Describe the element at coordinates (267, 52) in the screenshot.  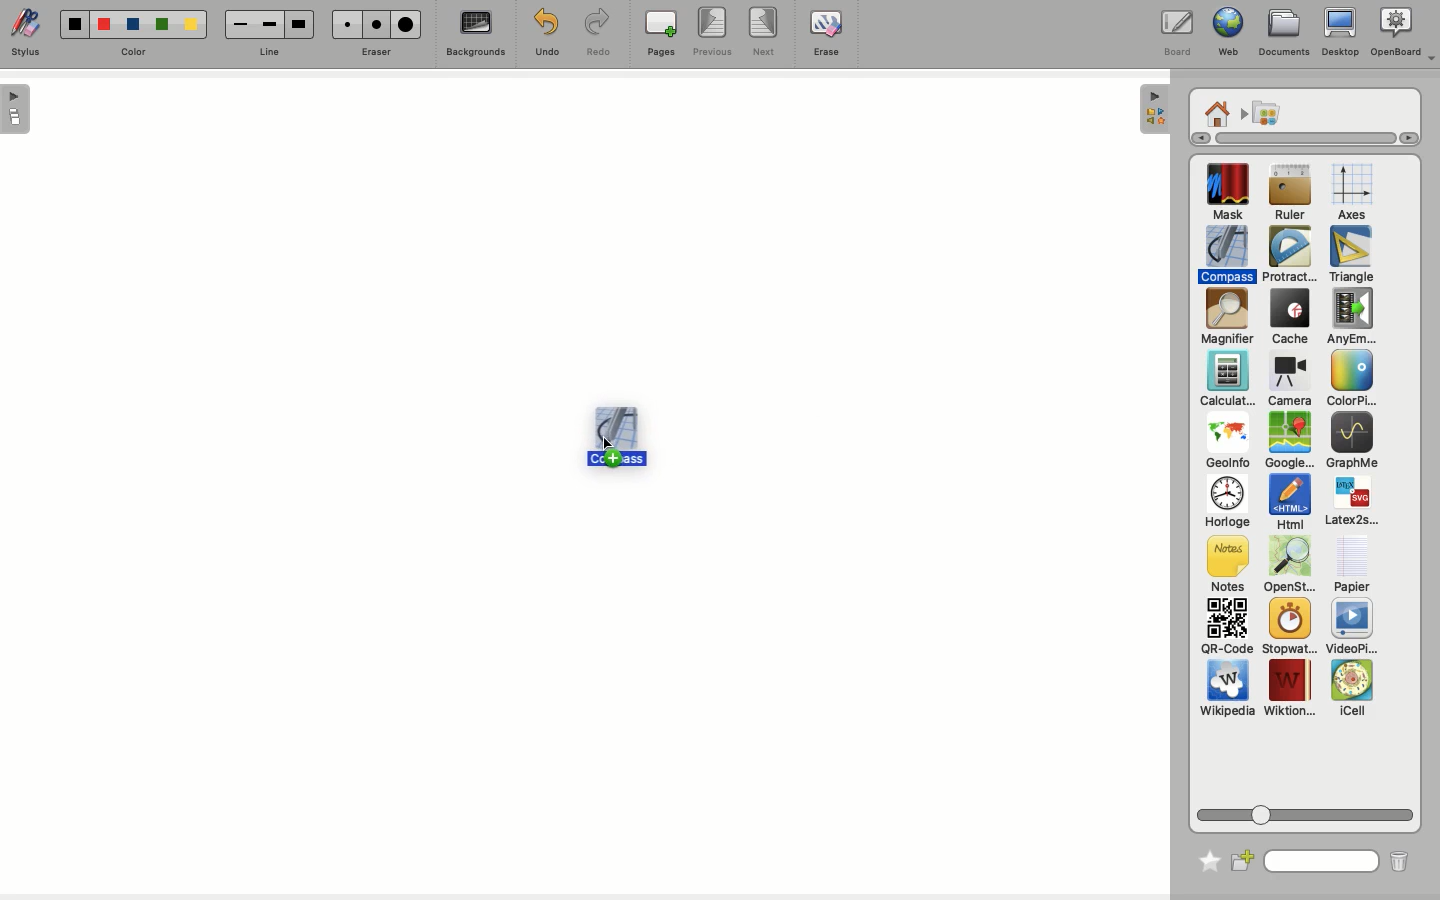
I see `line` at that location.